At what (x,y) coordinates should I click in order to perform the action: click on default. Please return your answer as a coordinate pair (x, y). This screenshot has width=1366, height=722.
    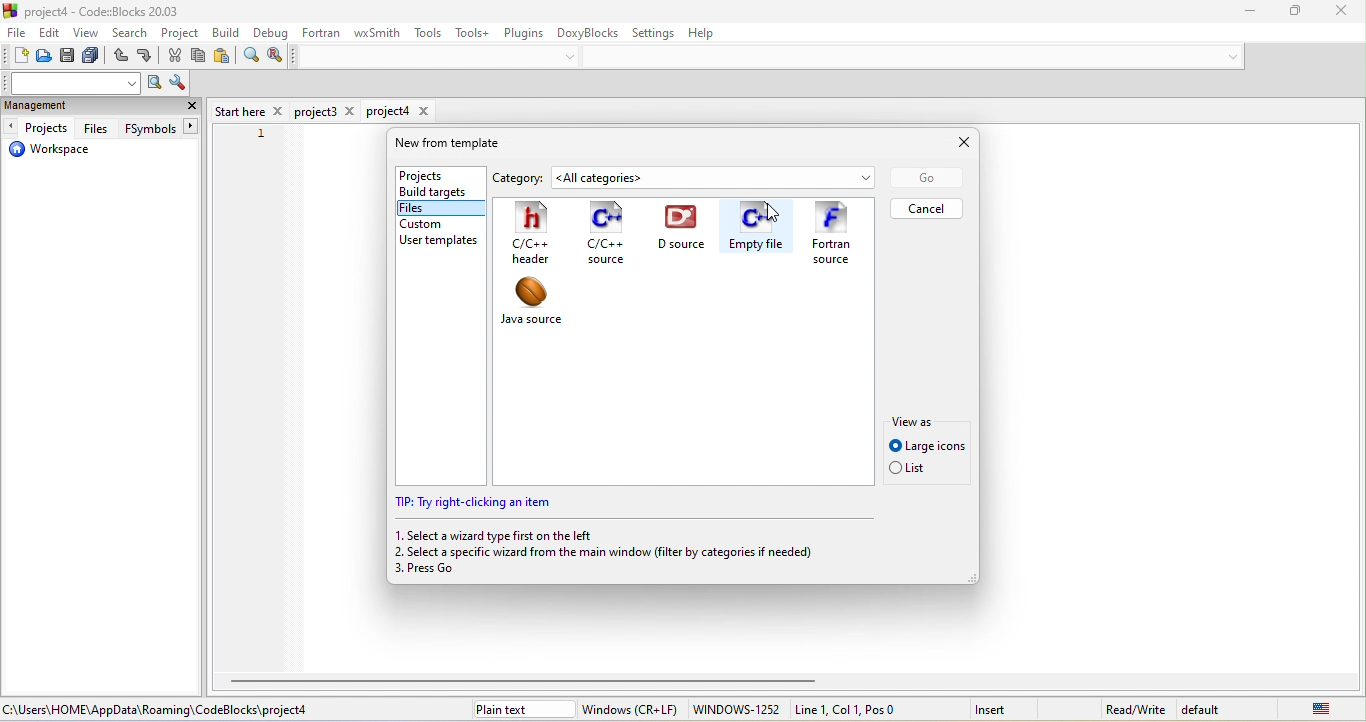
    Looking at the image, I should click on (1208, 708).